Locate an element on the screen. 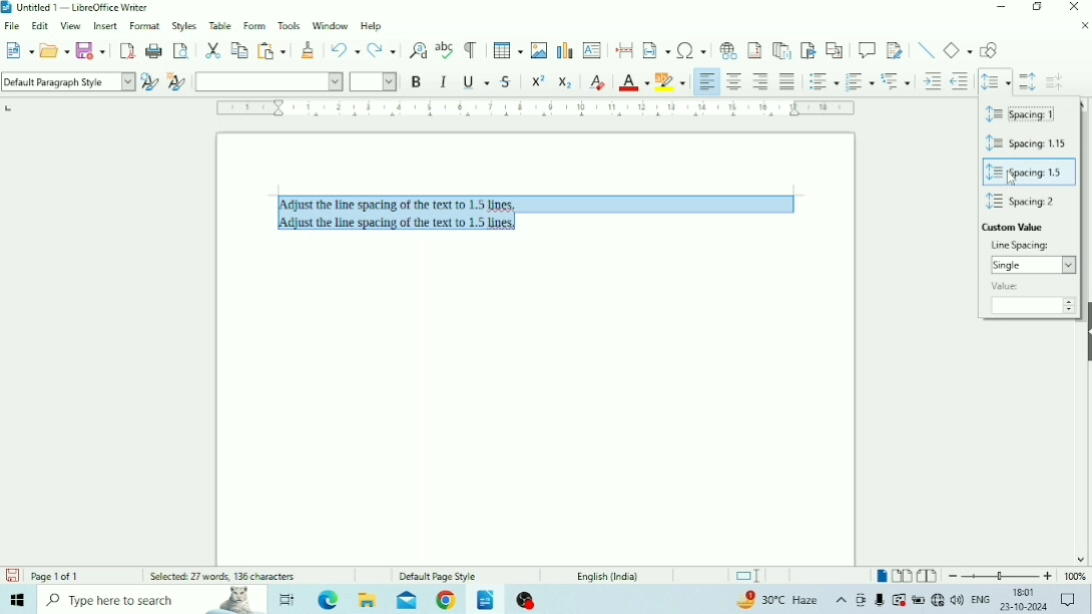 Image resolution: width=1092 pixels, height=614 pixels. Edit is located at coordinates (40, 26).